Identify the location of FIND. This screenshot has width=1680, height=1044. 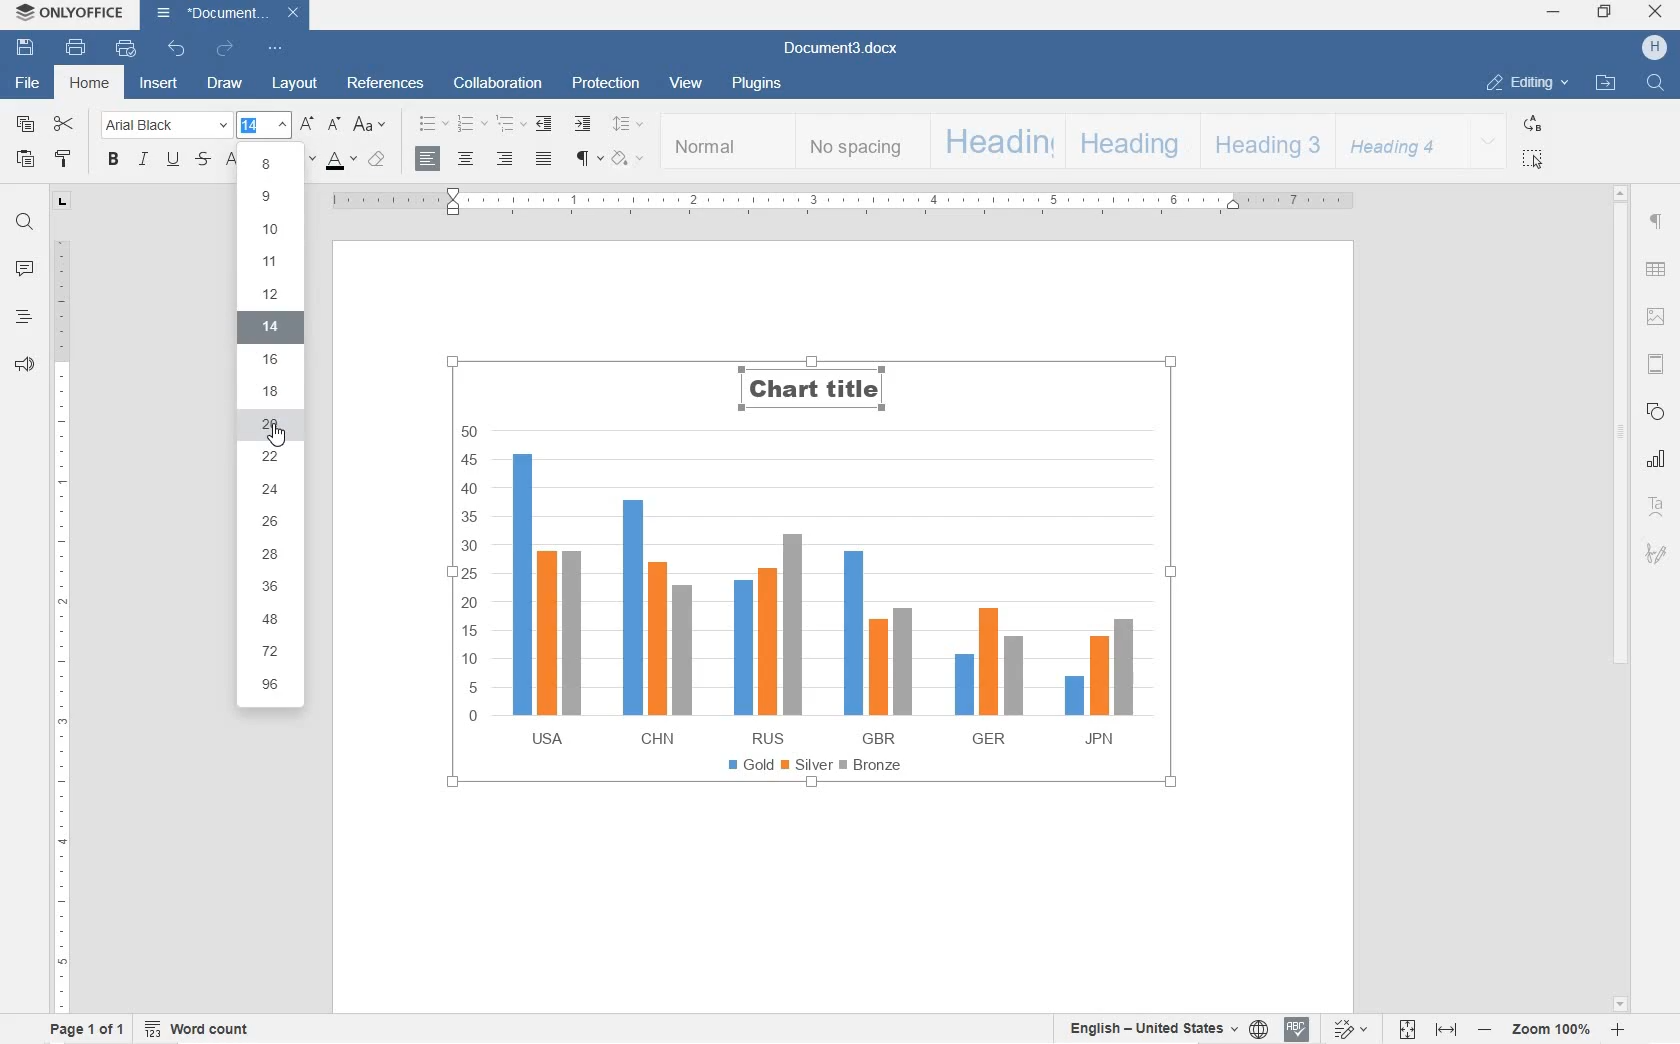
(1655, 82).